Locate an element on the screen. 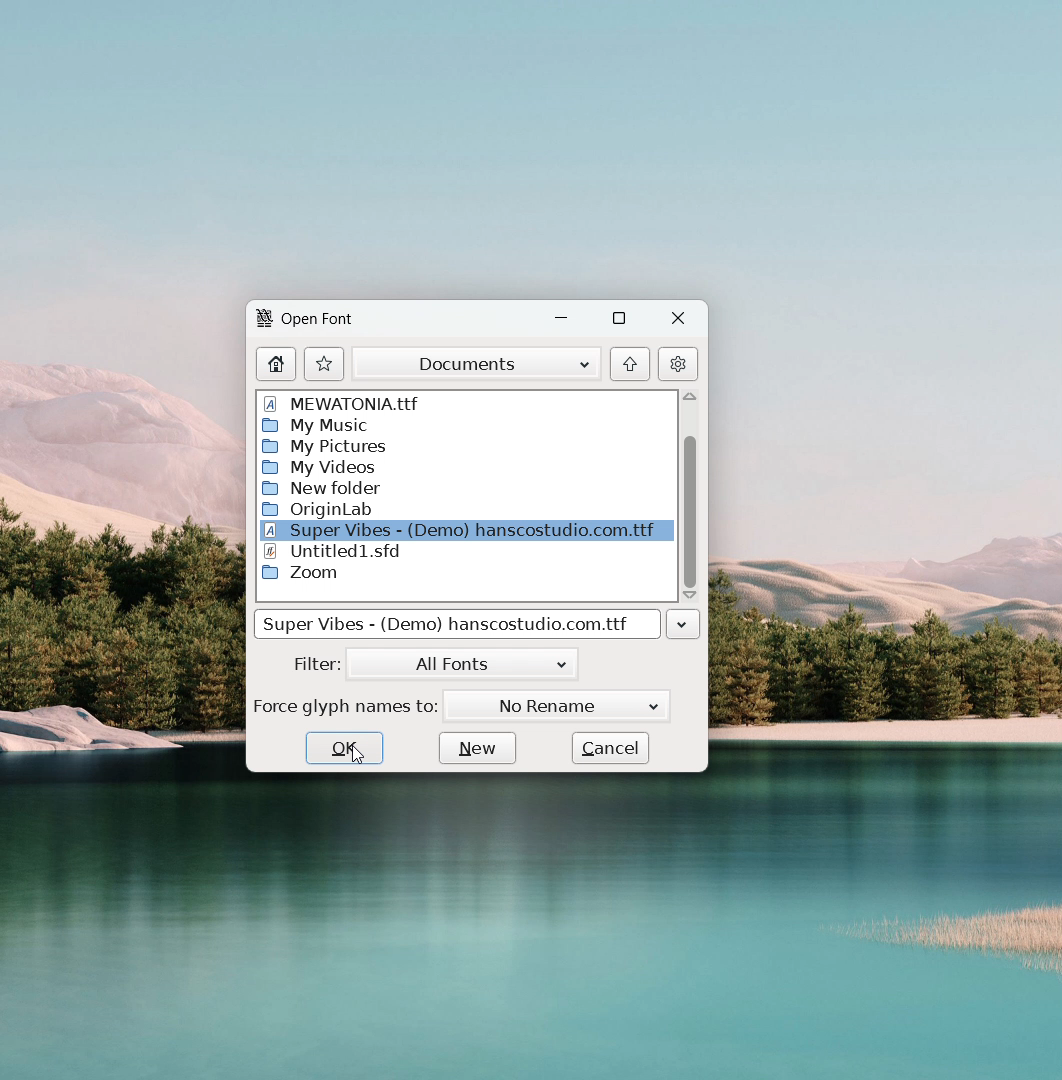 This screenshot has width=1062, height=1080. New Folder is located at coordinates (320, 489).